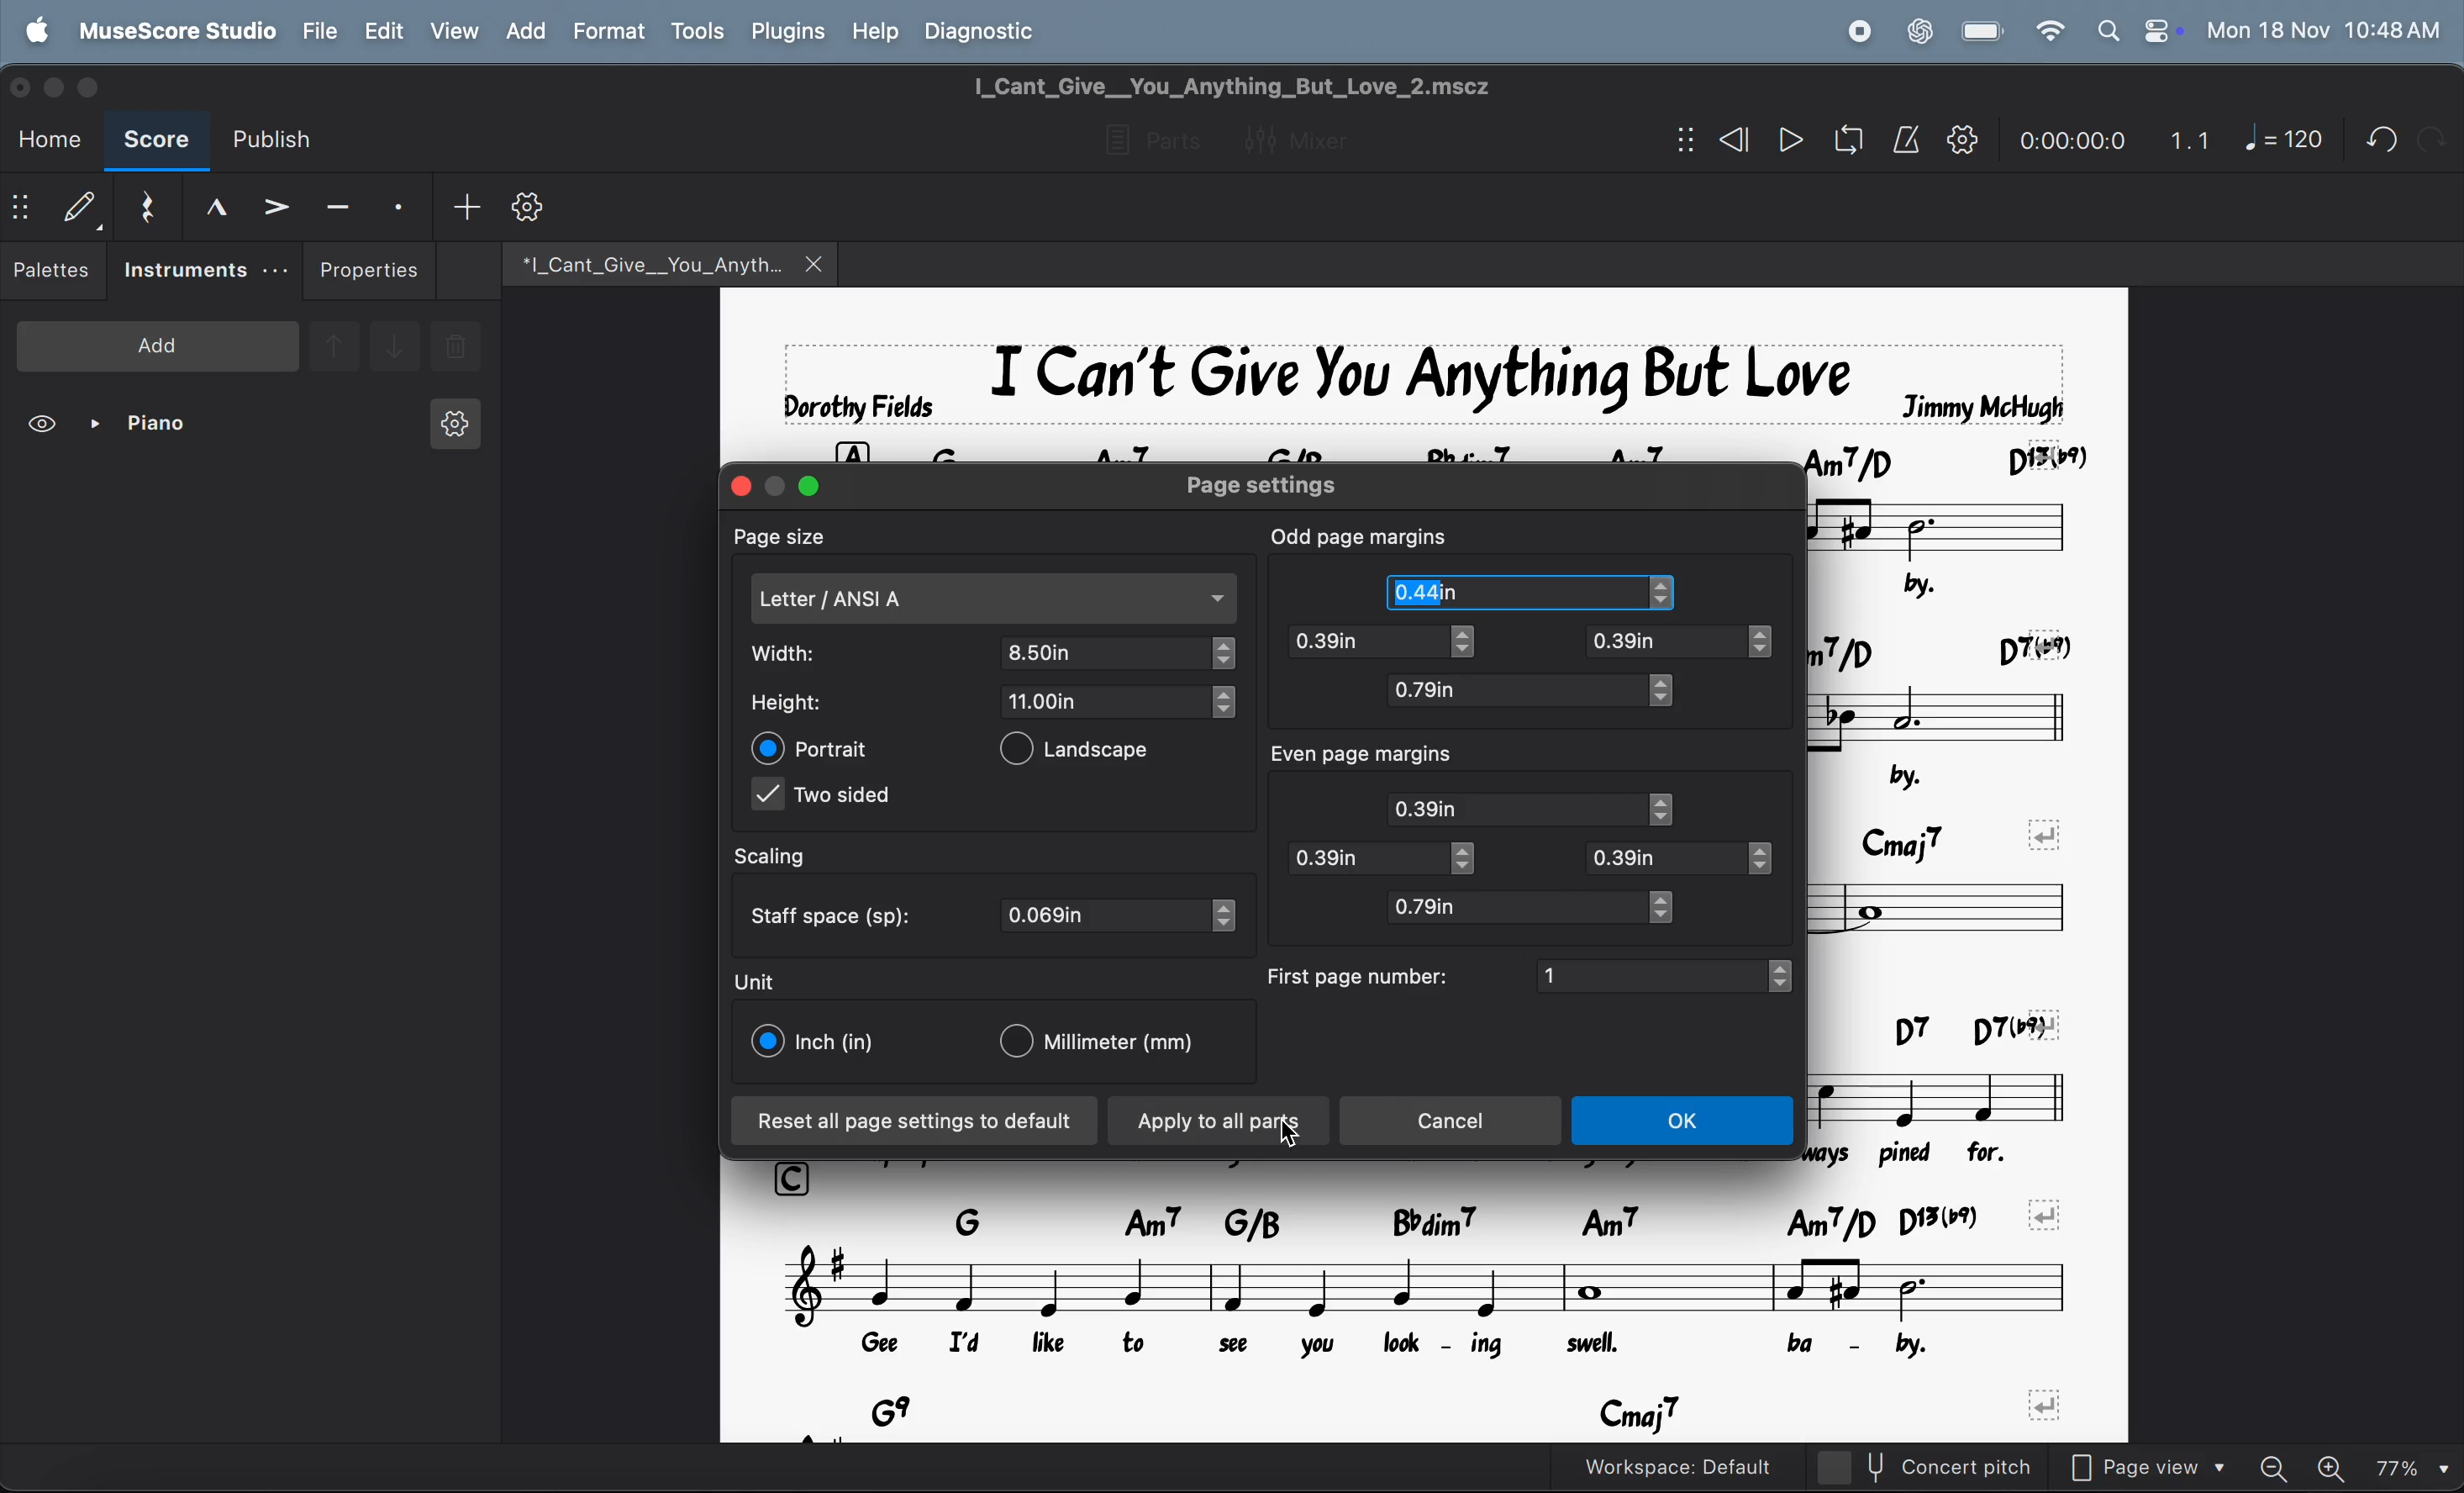 The image size is (2464, 1493). Describe the element at coordinates (1907, 140) in the screenshot. I see `metronome` at that location.